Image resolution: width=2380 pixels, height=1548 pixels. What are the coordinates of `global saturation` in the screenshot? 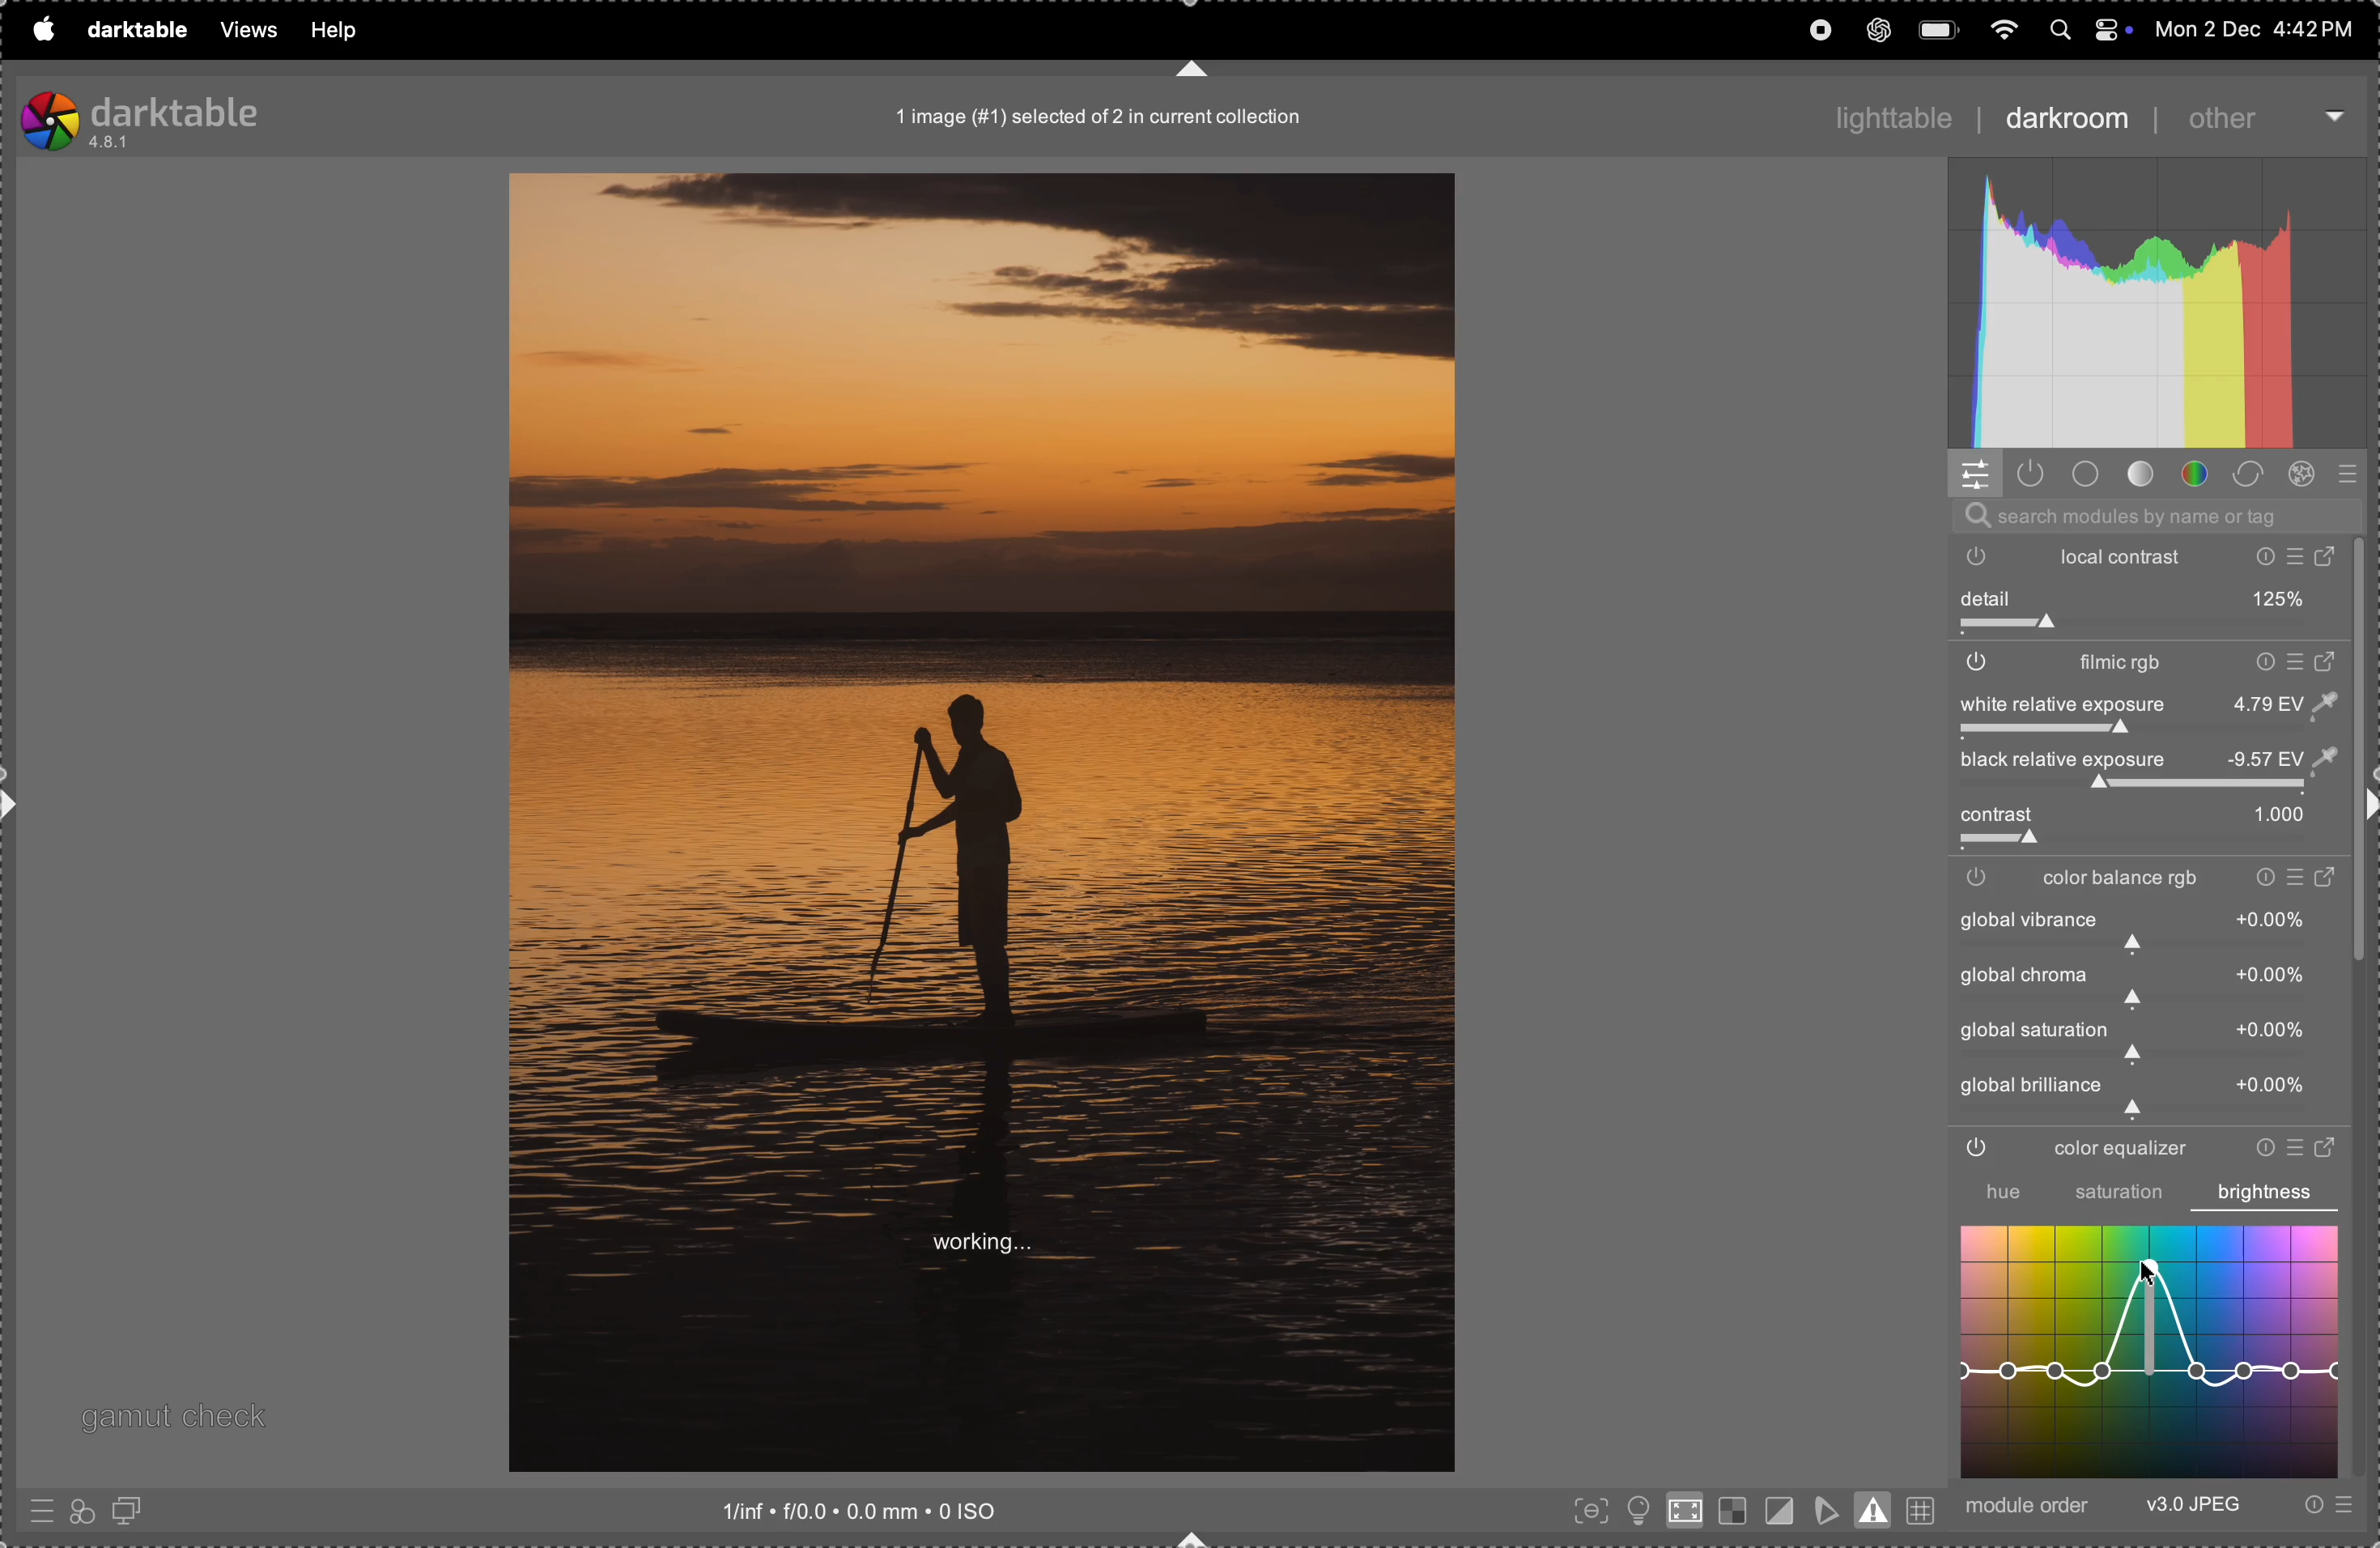 It's located at (2143, 1039).